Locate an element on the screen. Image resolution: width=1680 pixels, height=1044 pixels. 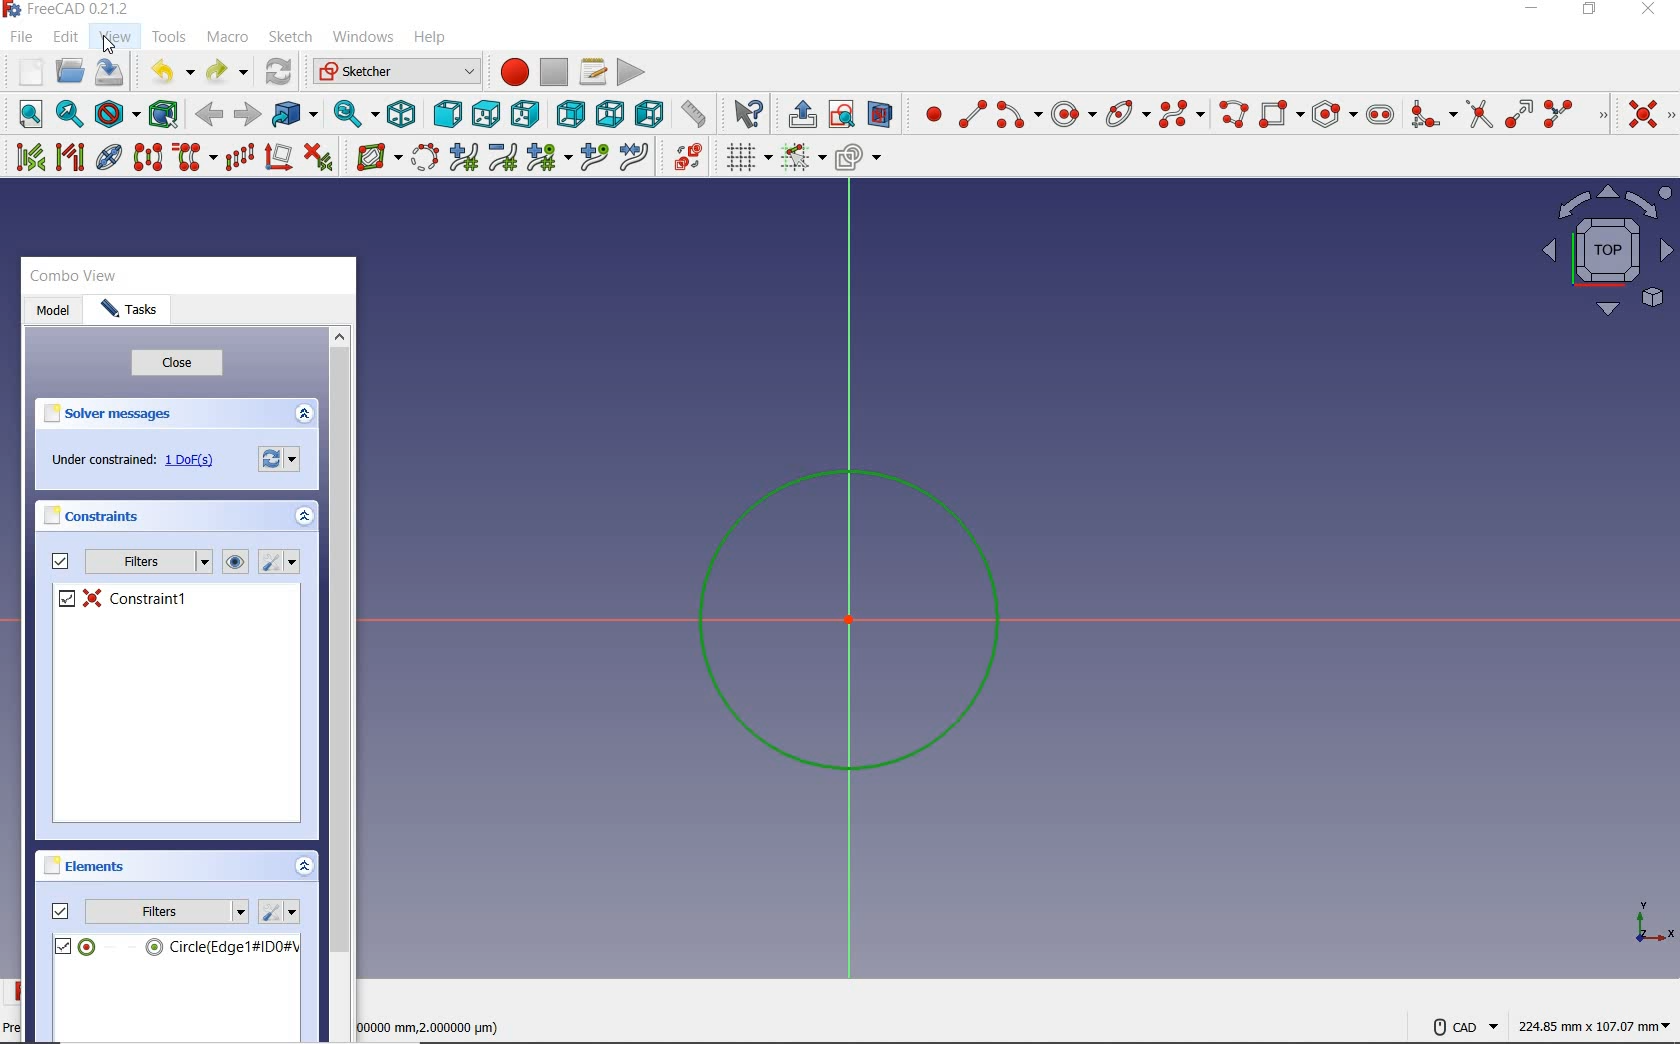
tools is located at coordinates (169, 38).